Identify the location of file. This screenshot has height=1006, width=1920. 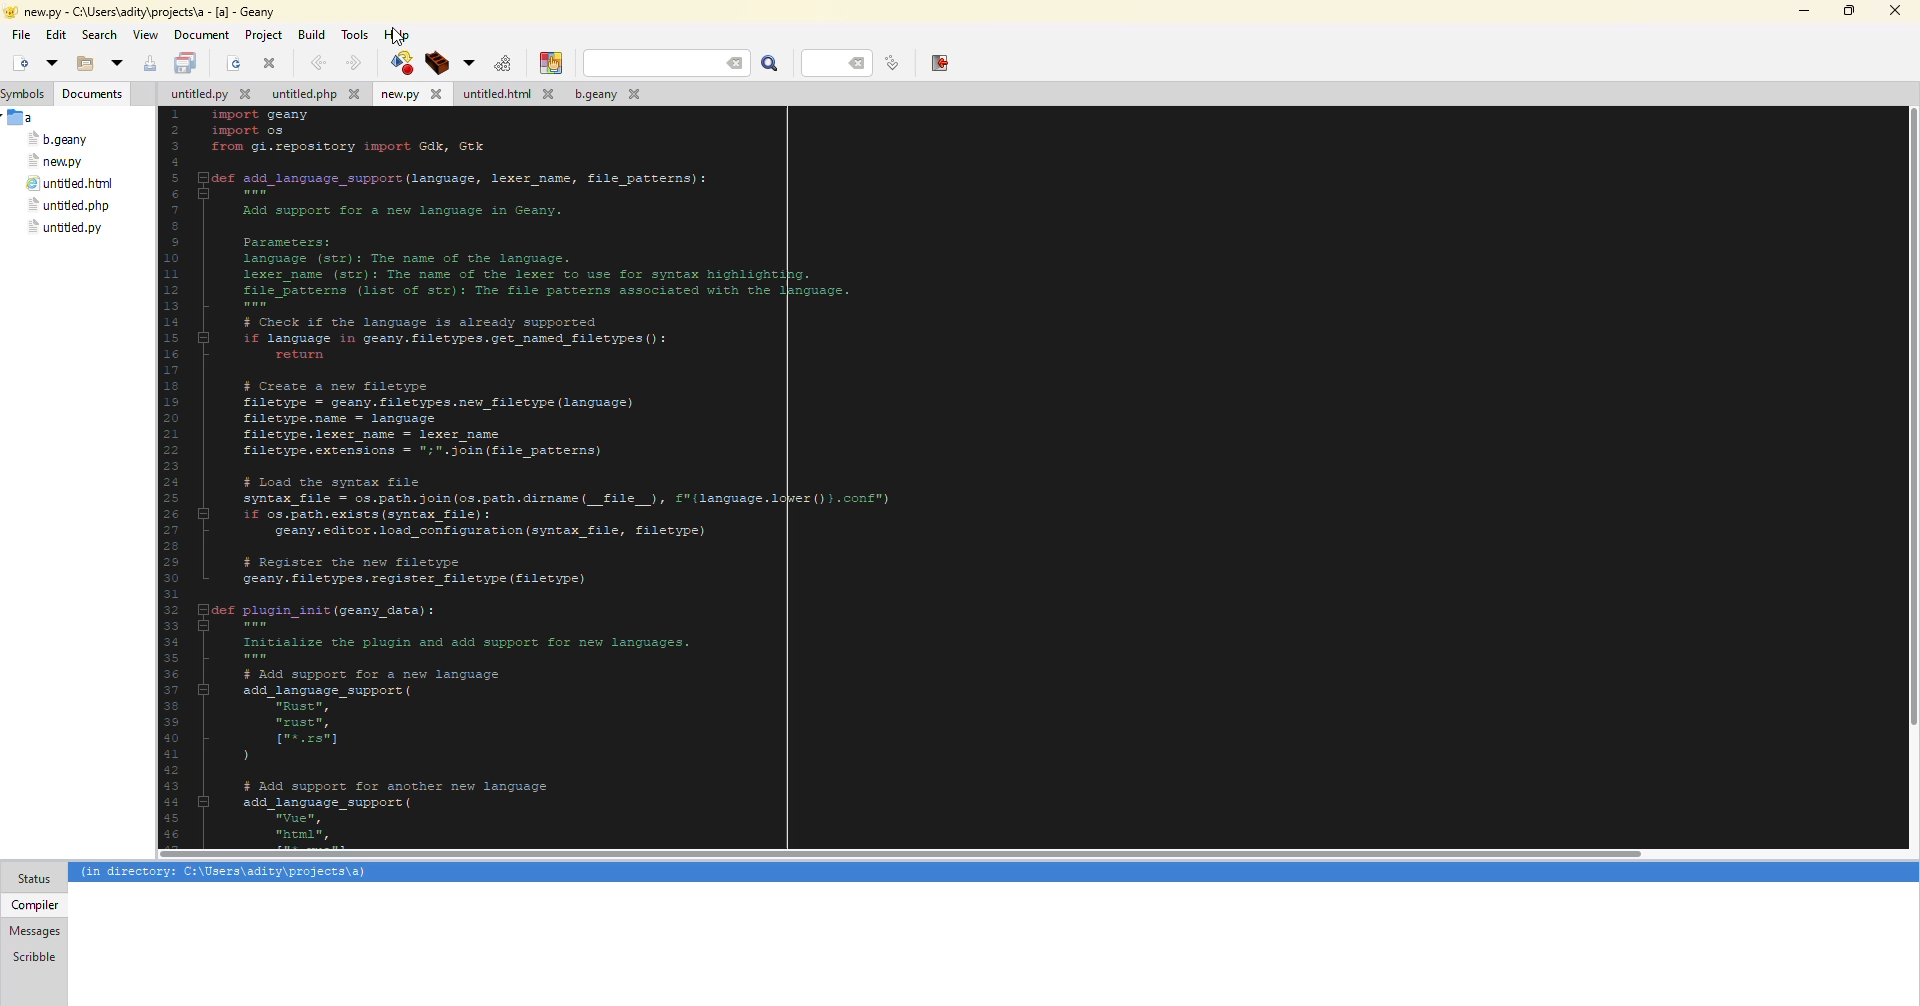
(21, 35).